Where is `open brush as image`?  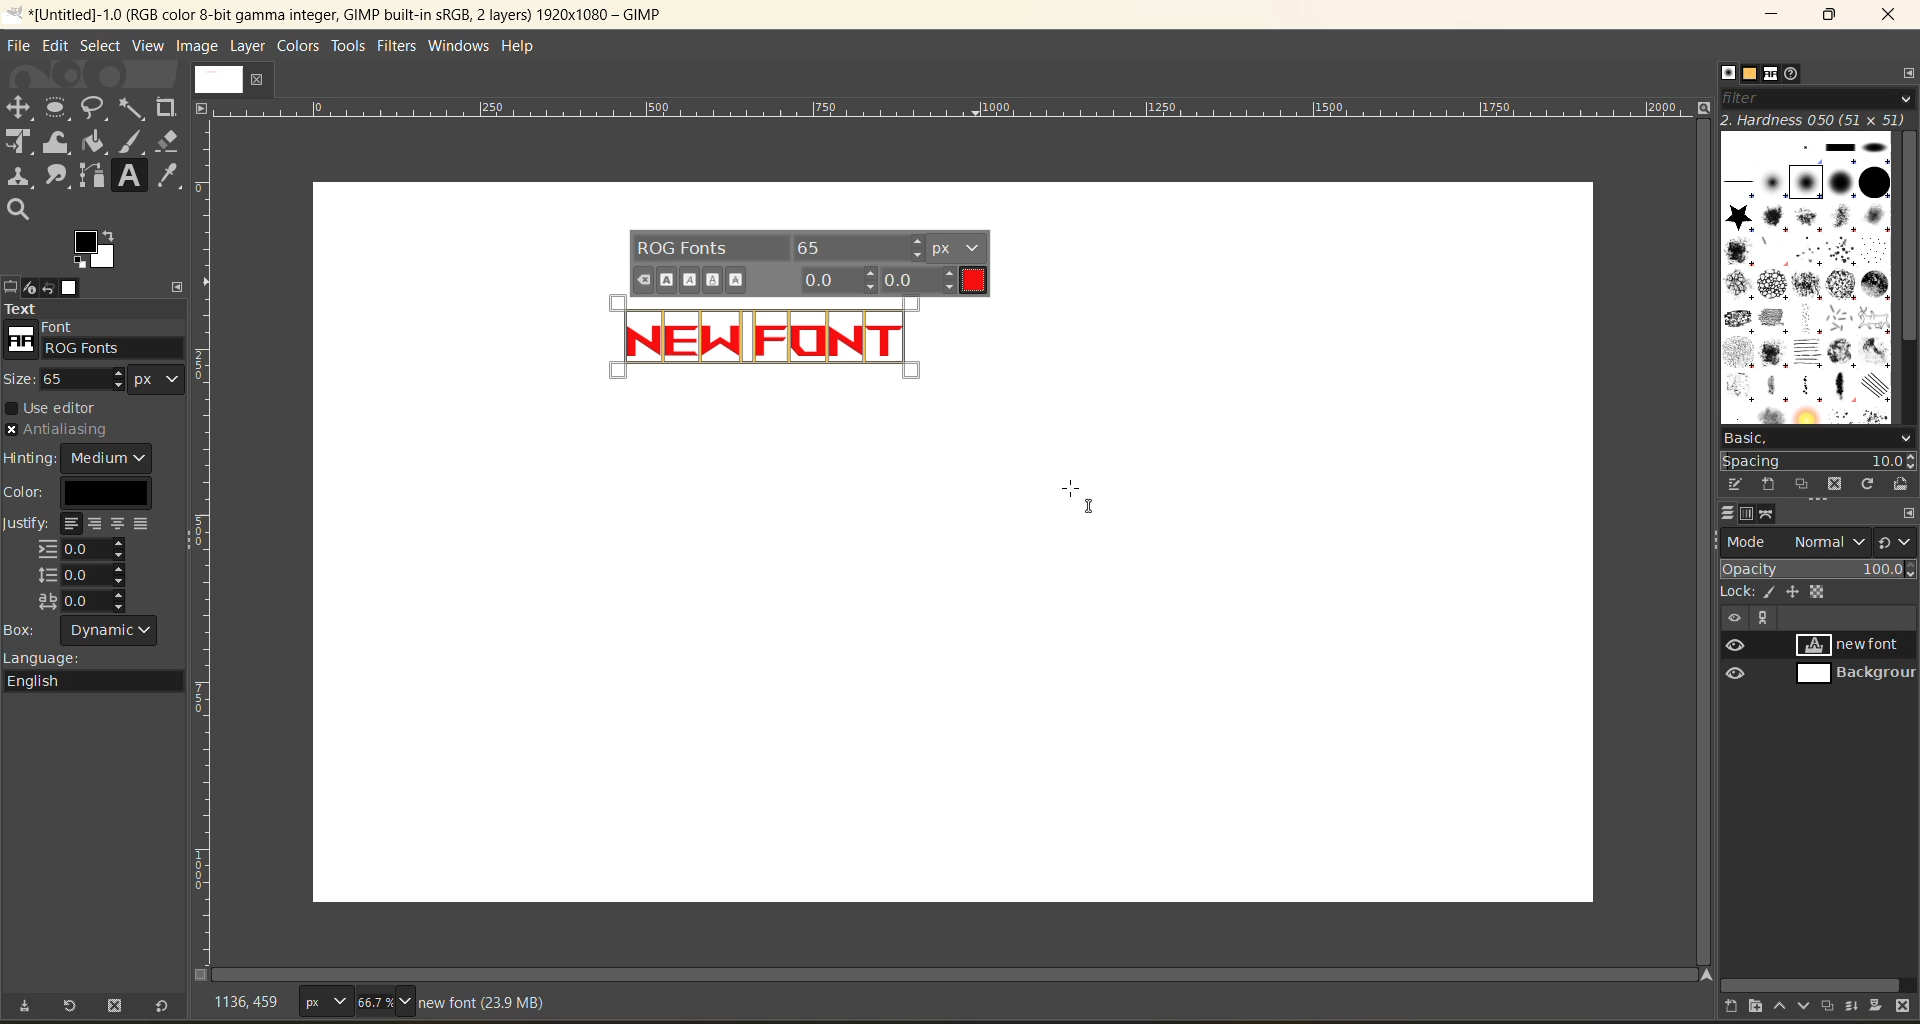 open brush as image is located at coordinates (1904, 486).